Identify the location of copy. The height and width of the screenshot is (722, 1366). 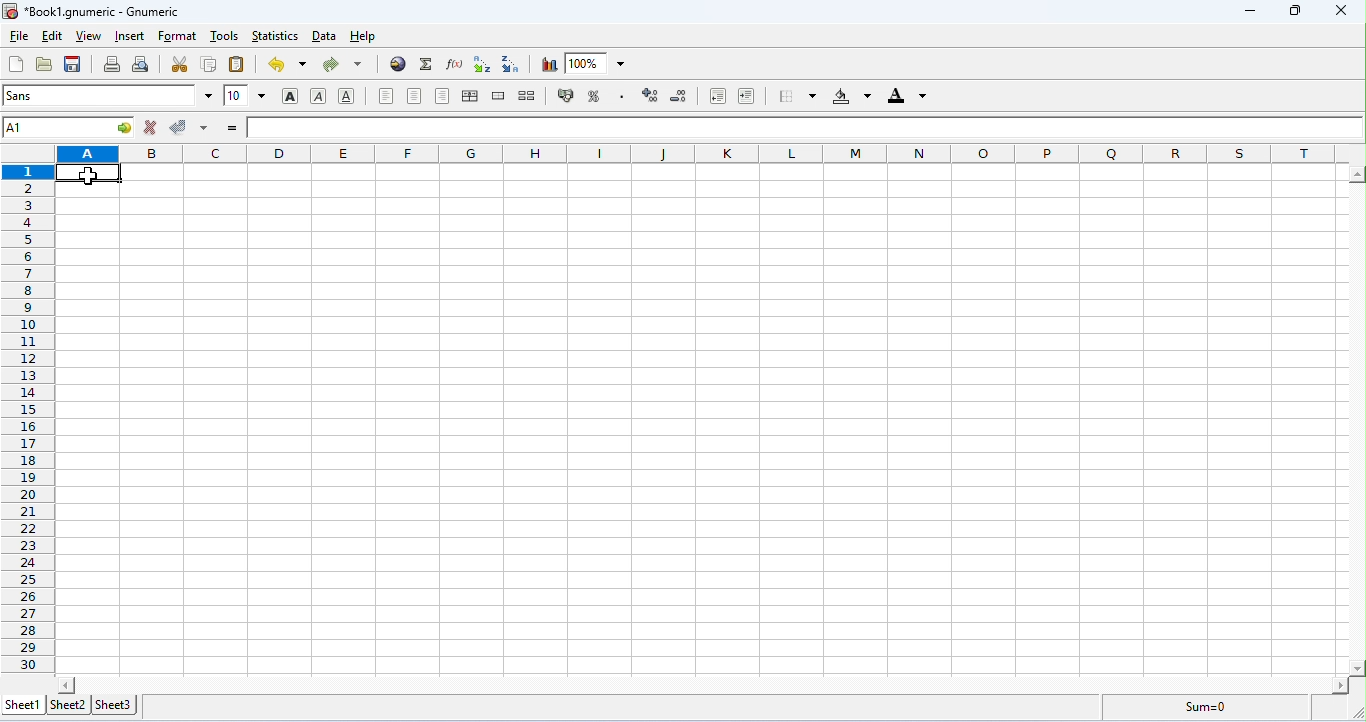
(208, 65).